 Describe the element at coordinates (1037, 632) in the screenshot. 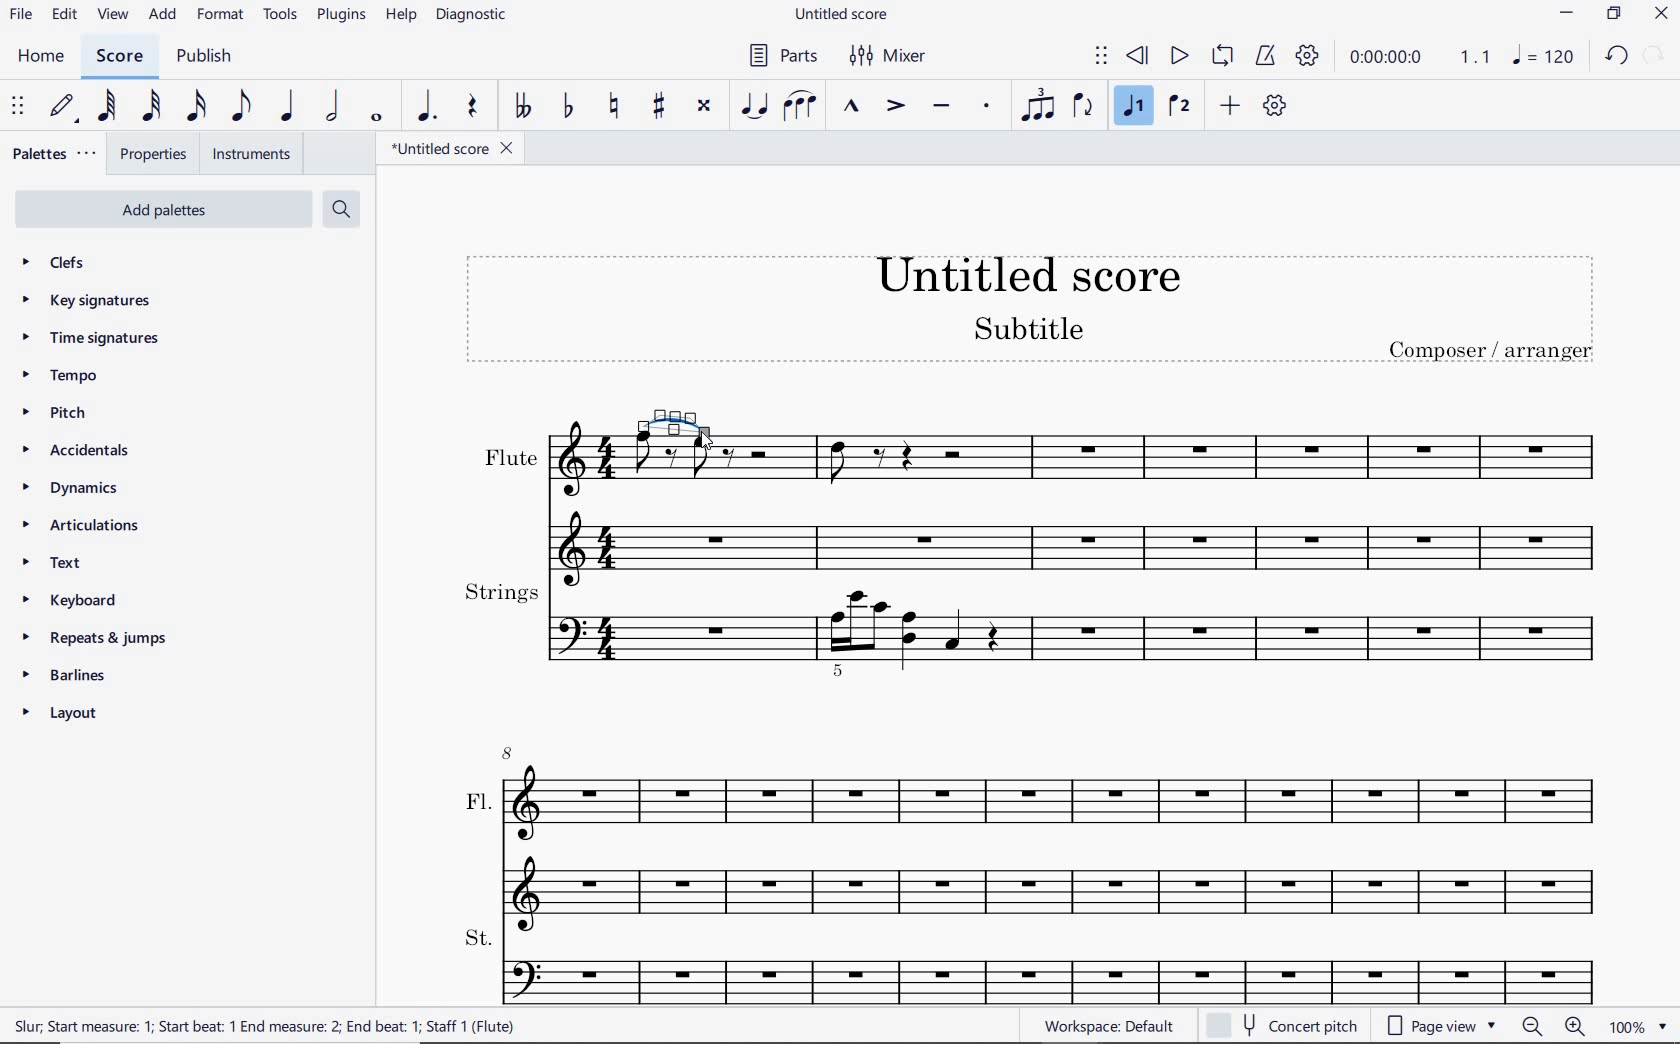

I see `Strings` at that location.